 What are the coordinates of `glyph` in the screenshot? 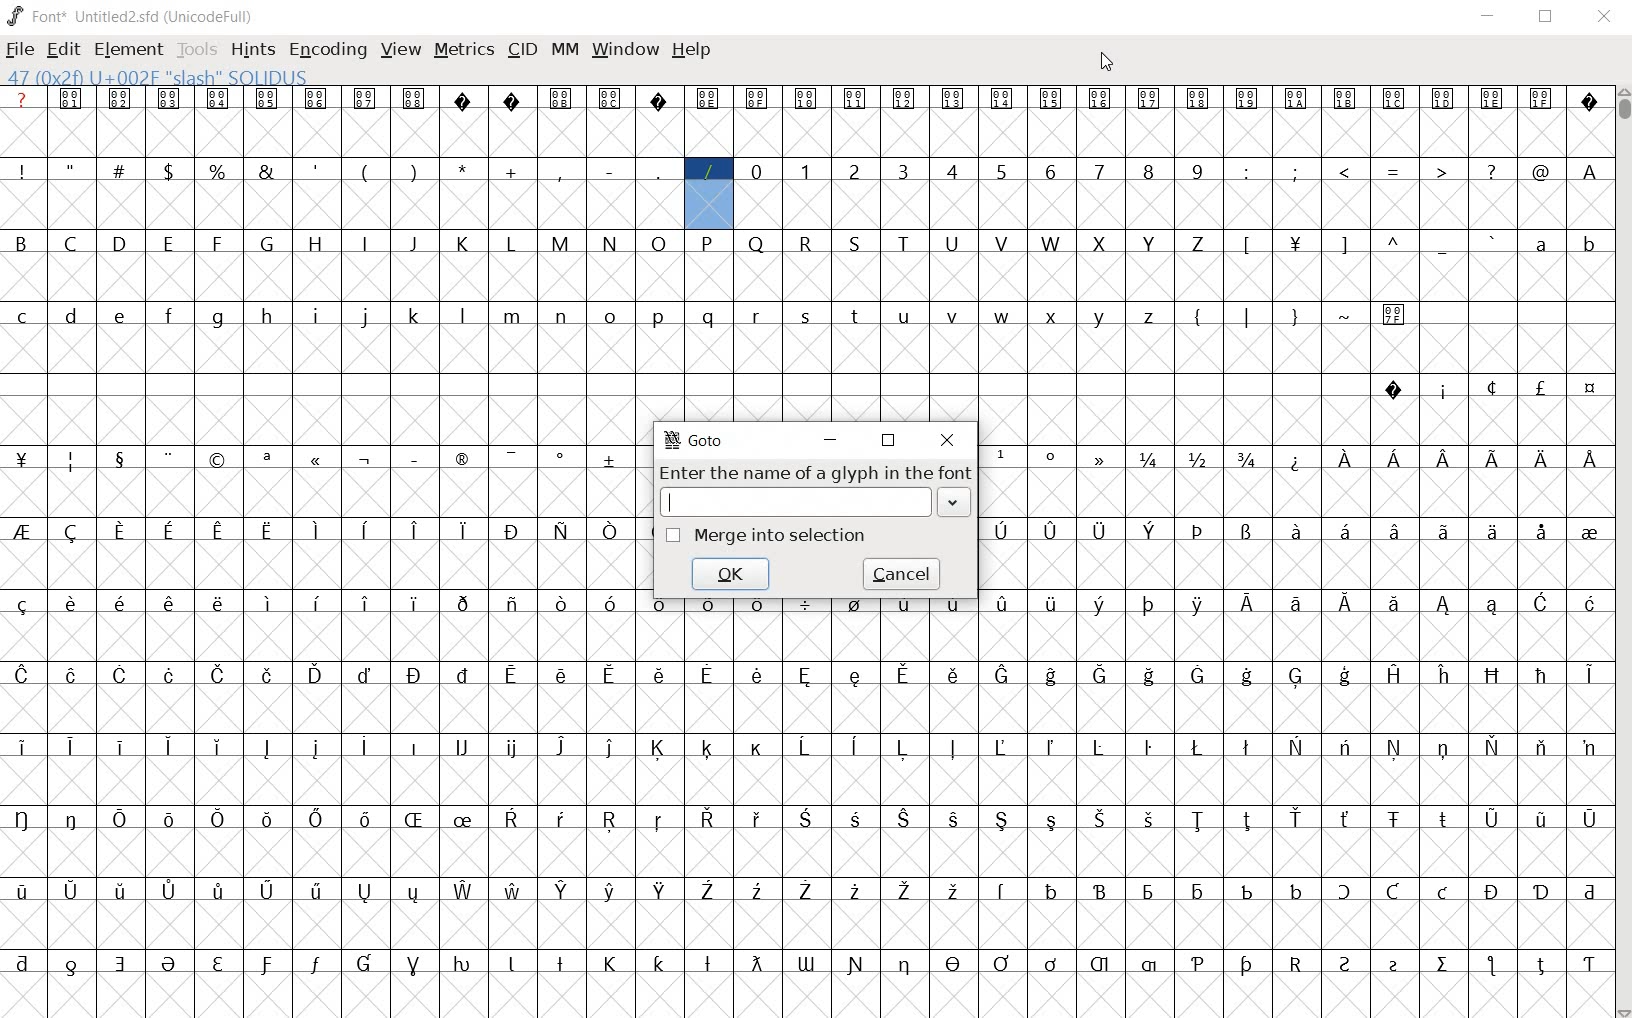 It's located at (1247, 602).